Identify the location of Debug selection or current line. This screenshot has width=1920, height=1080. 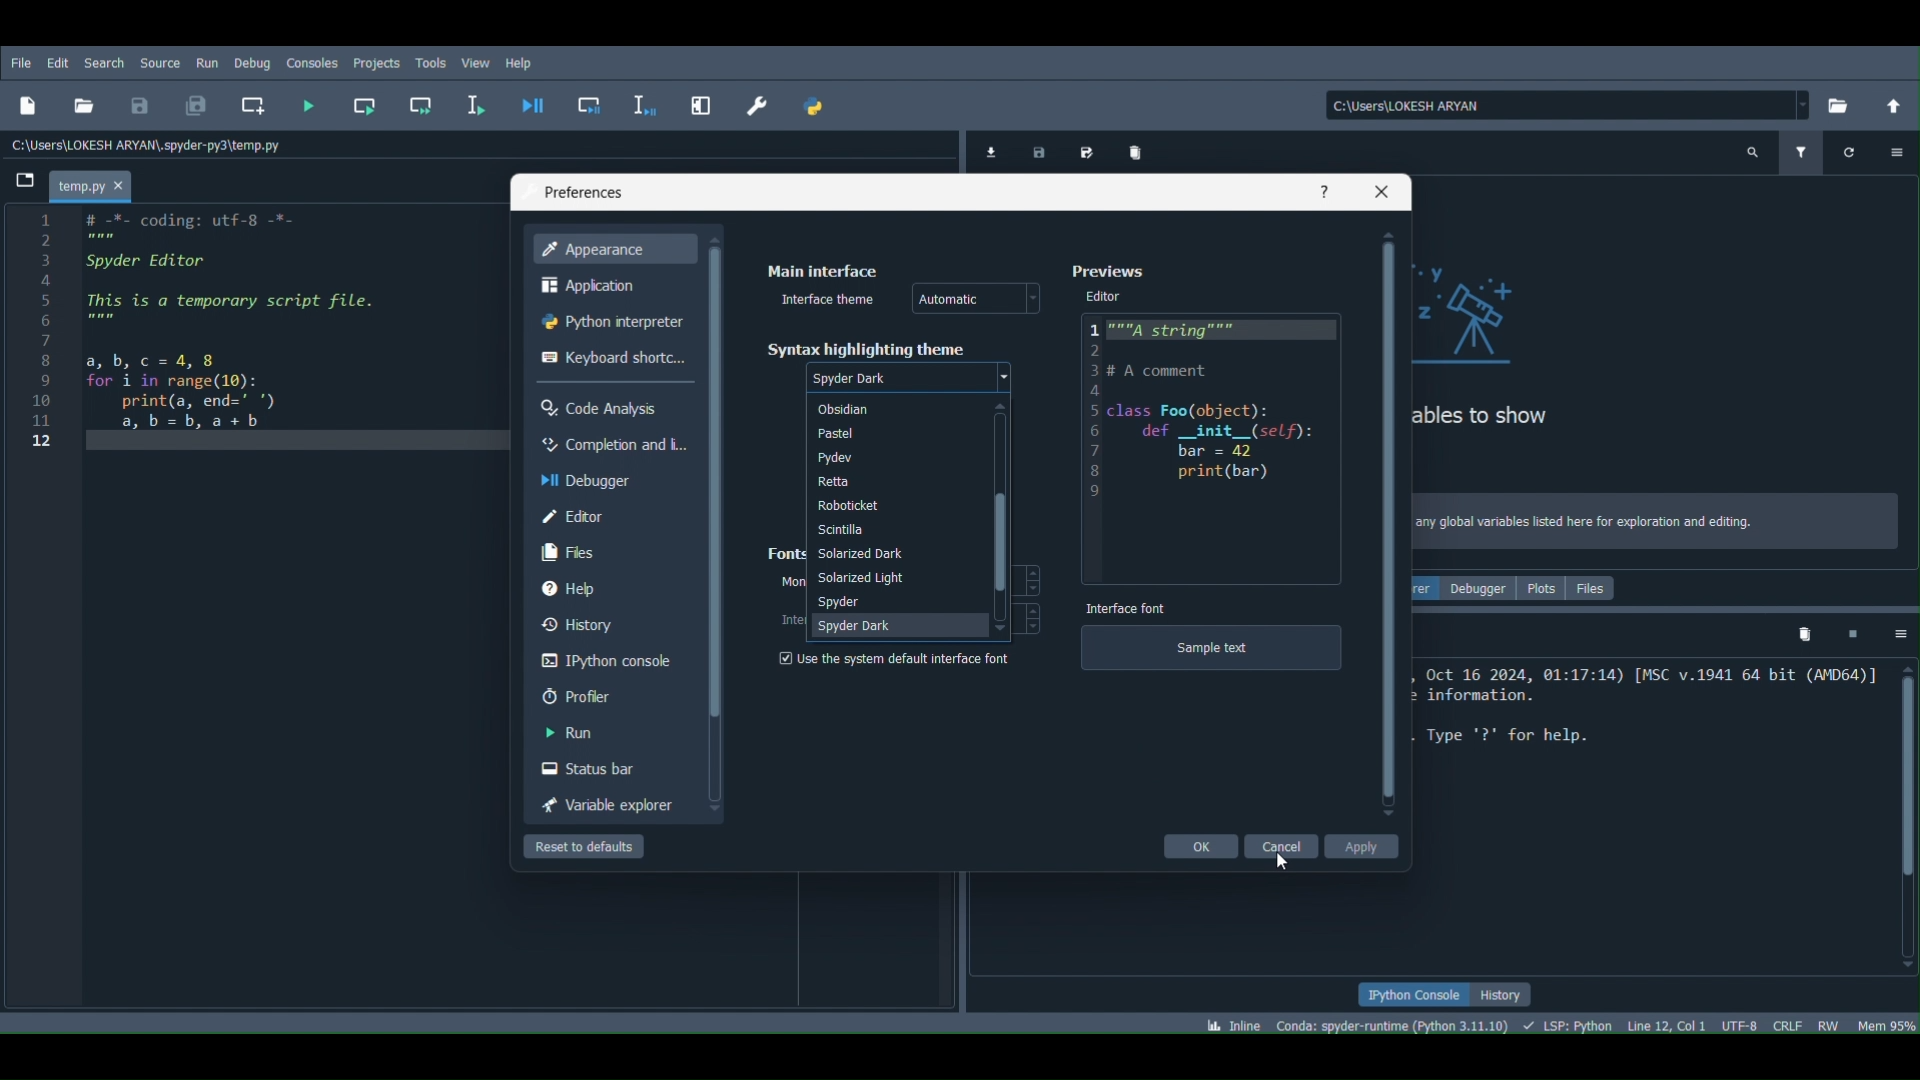
(637, 102).